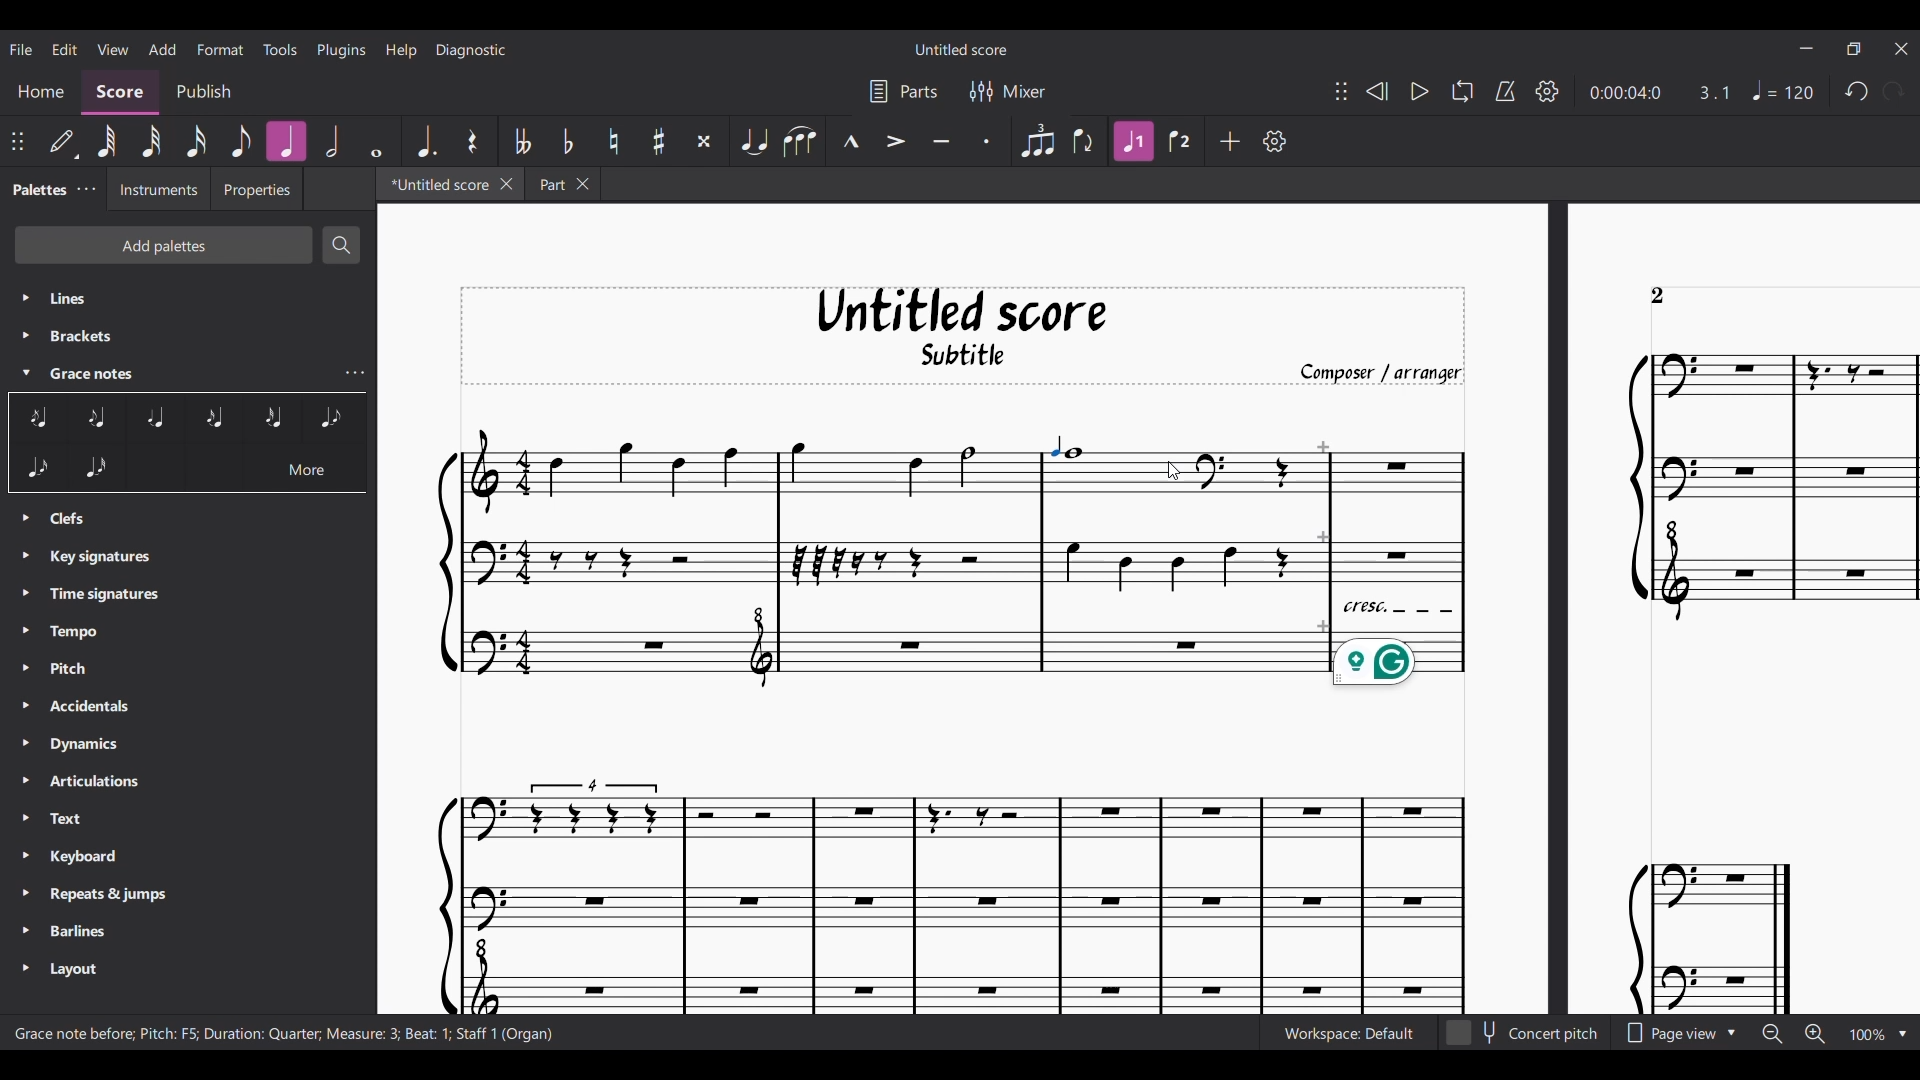  Describe the element at coordinates (241, 142) in the screenshot. I see `8th note` at that location.